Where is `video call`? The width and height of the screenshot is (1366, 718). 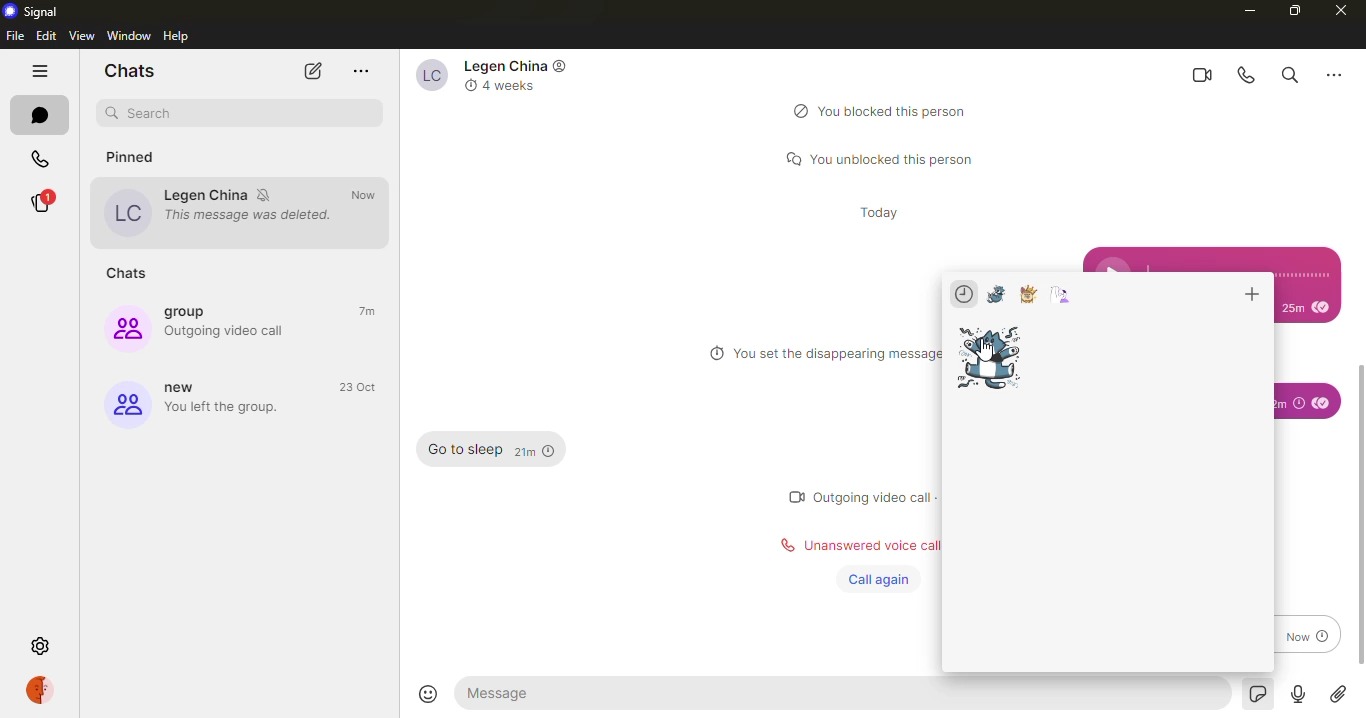 video call is located at coordinates (1196, 74).